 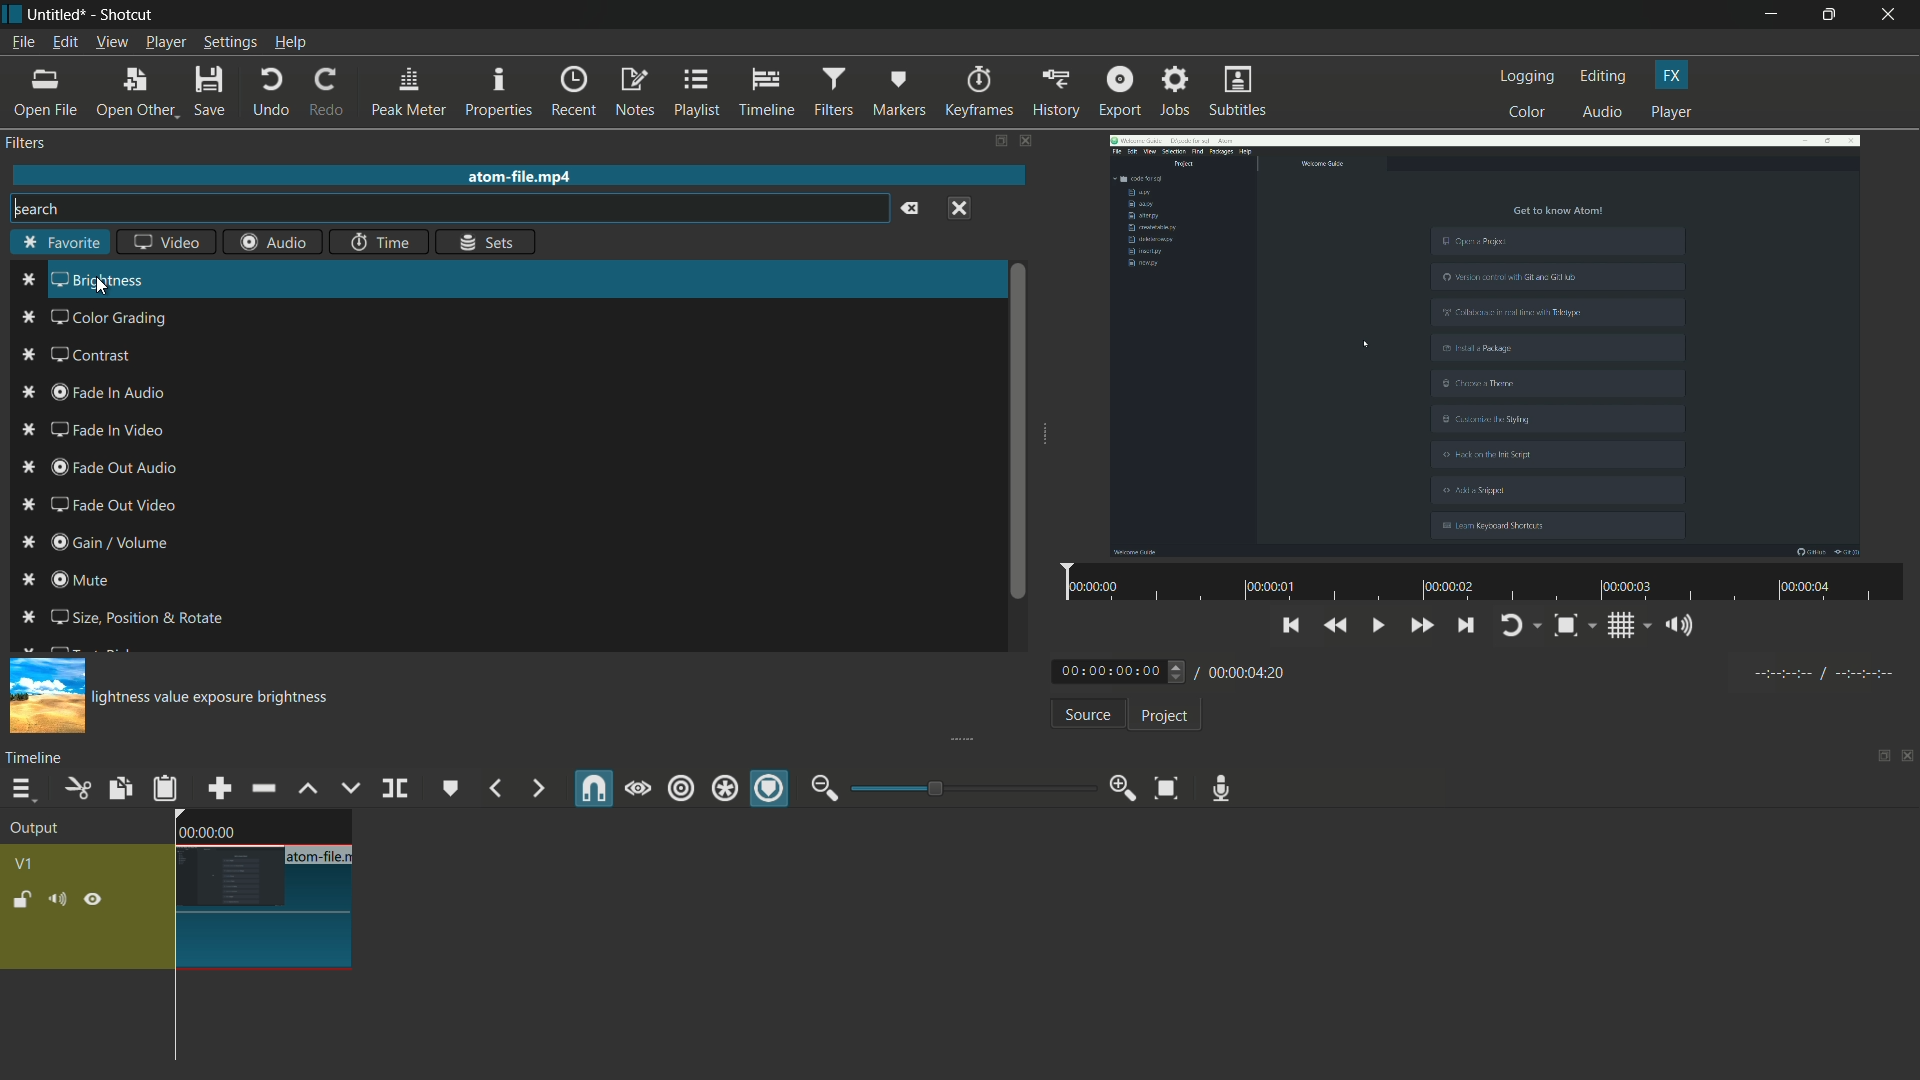 I want to click on copy, so click(x=118, y=788).